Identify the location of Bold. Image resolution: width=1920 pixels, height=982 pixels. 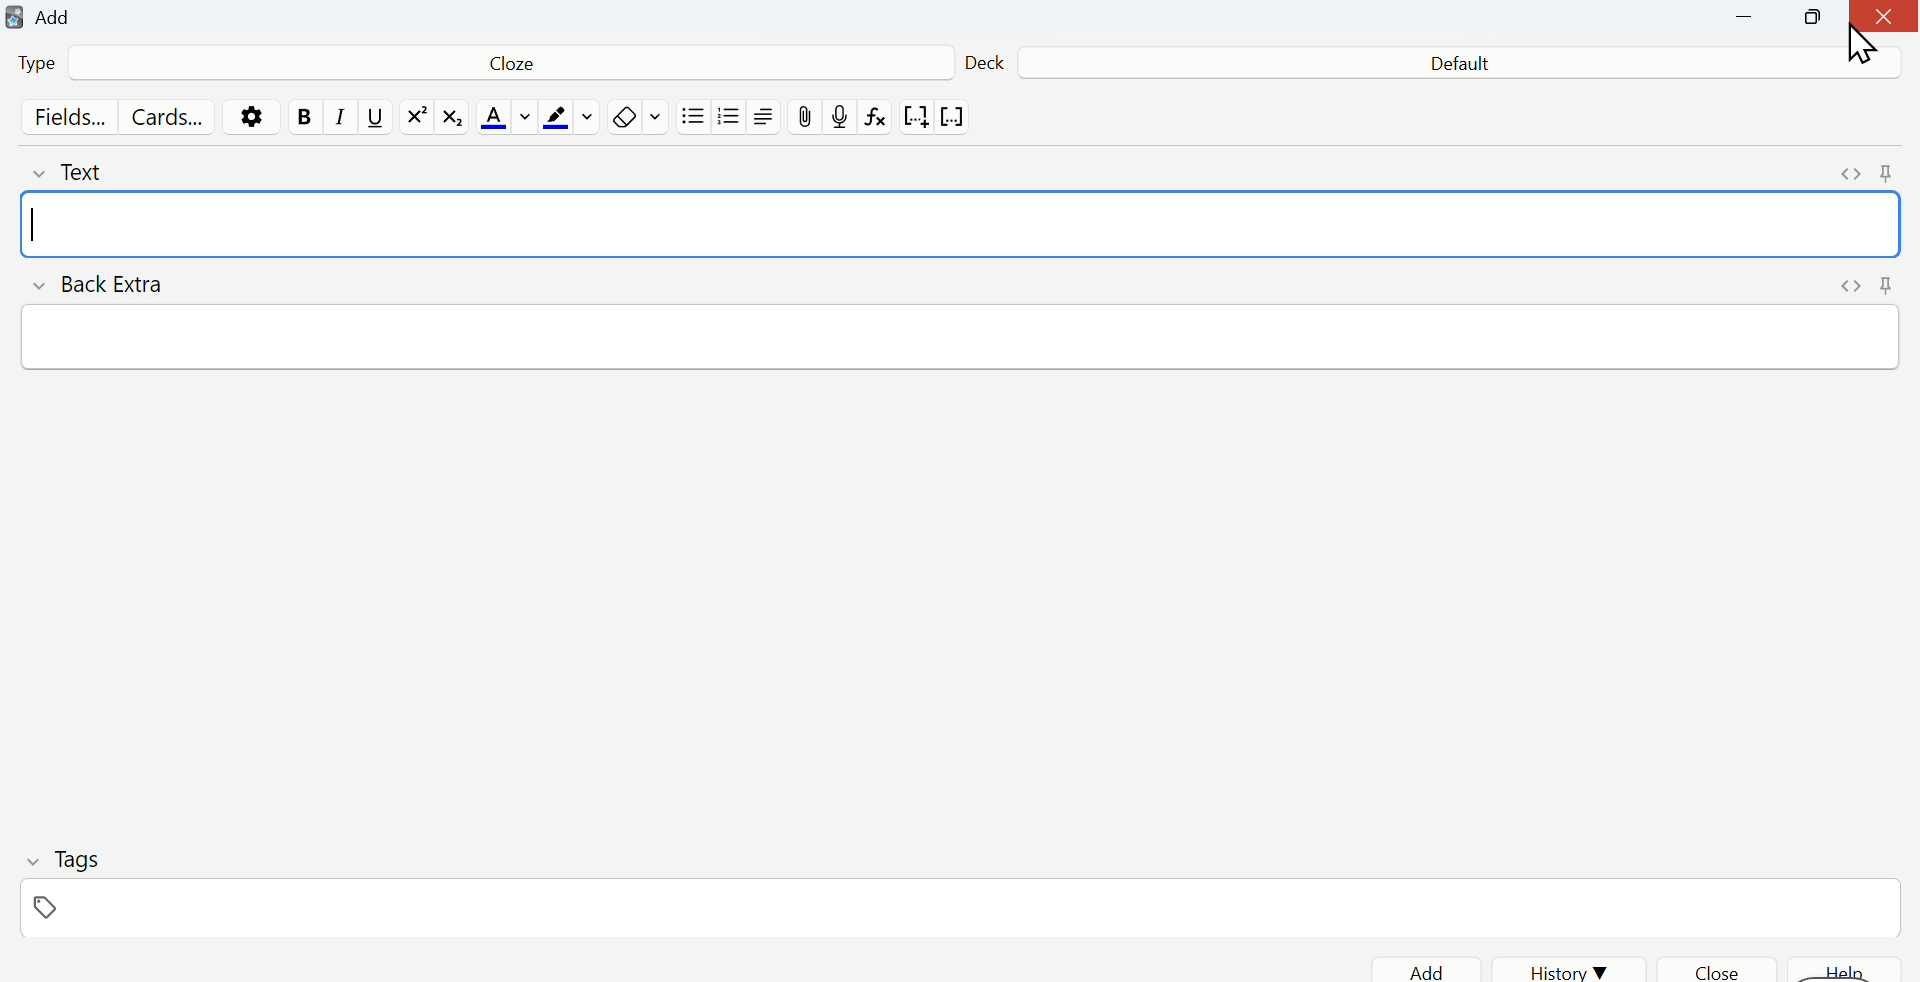
(304, 117).